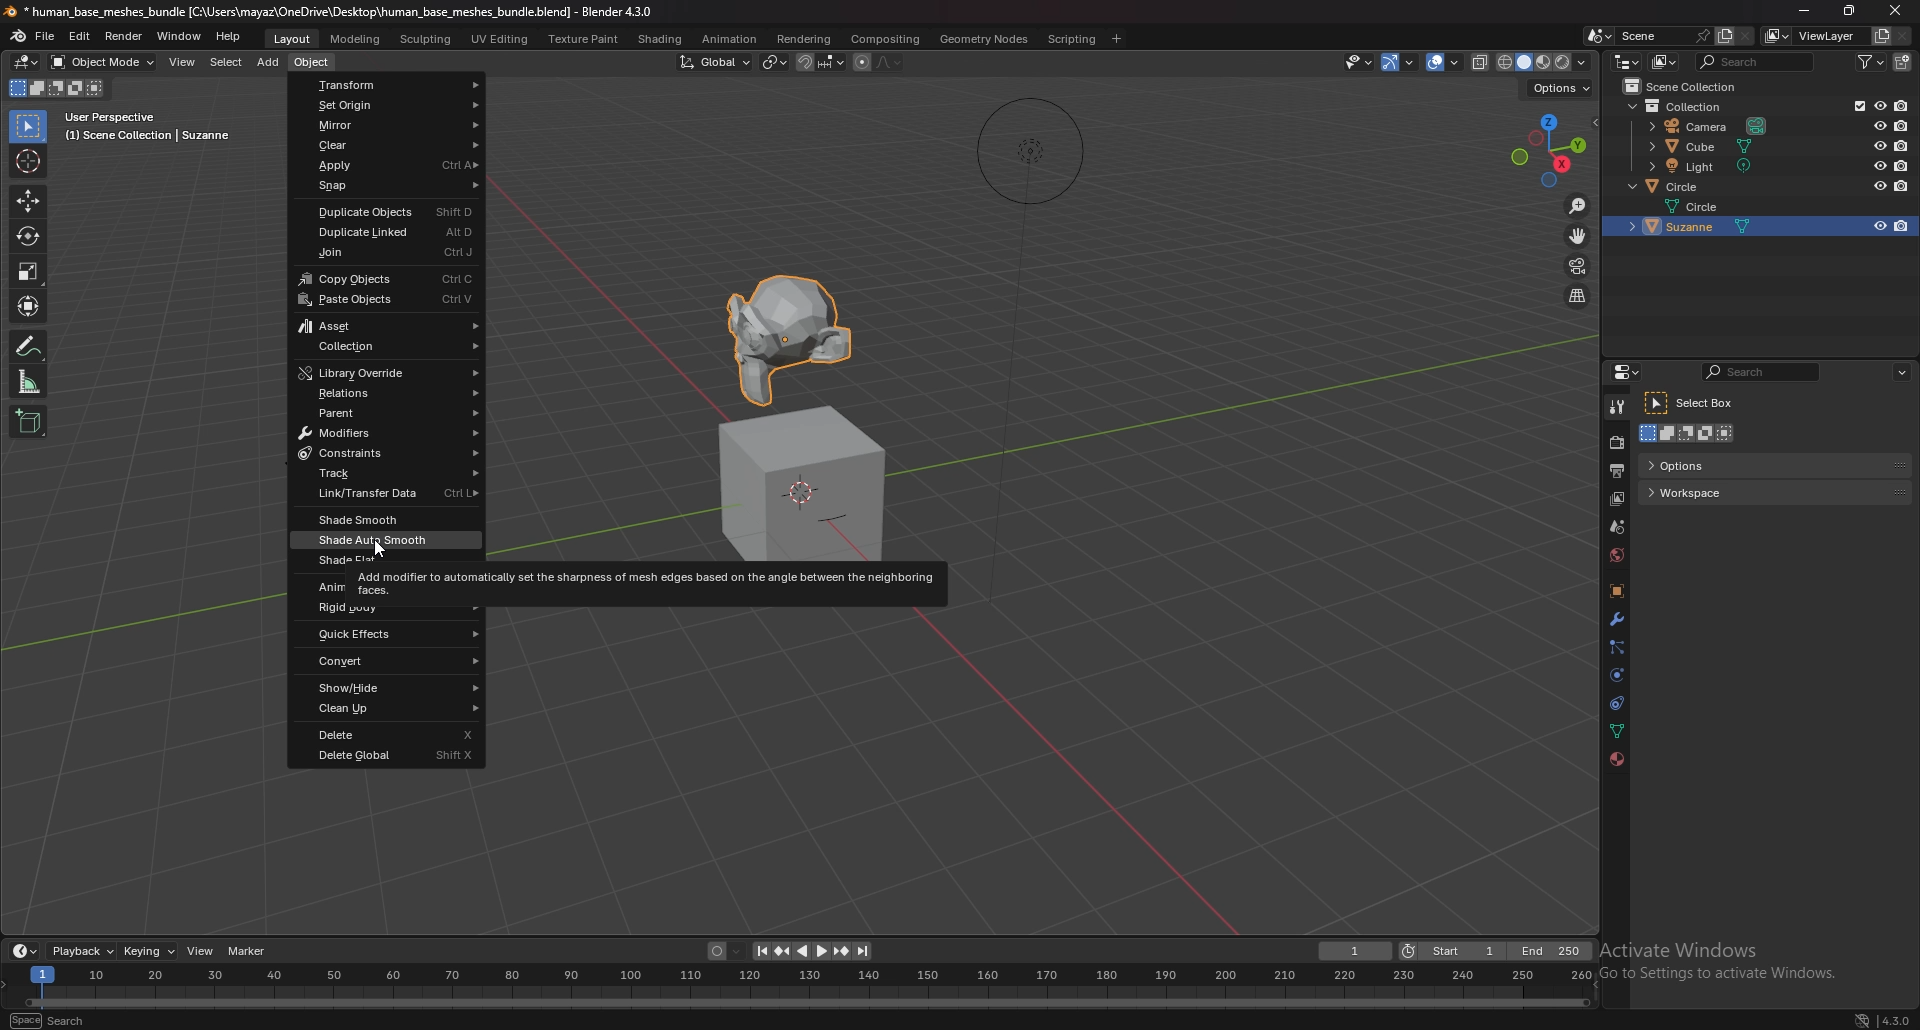 Image resolution: width=1920 pixels, height=1030 pixels. Describe the element at coordinates (1614, 761) in the screenshot. I see `material` at that location.